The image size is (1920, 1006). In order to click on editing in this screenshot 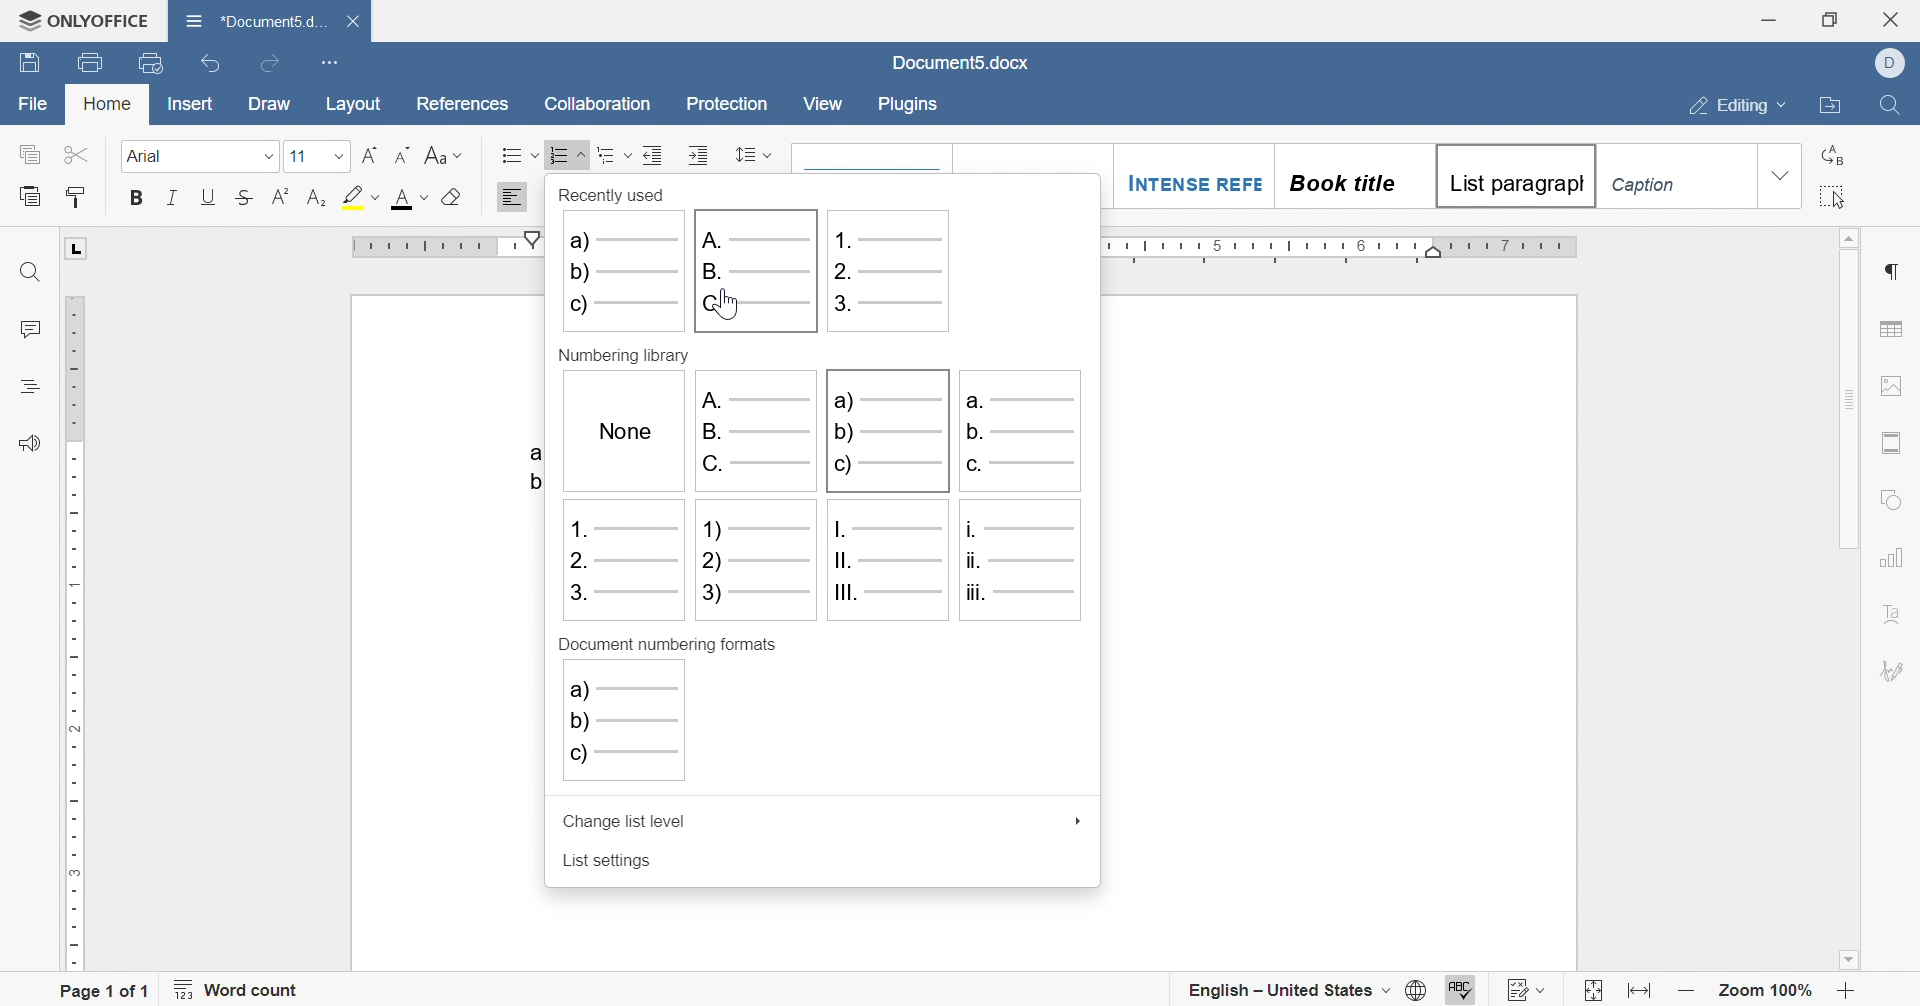, I will do `click(1740, 106)`.